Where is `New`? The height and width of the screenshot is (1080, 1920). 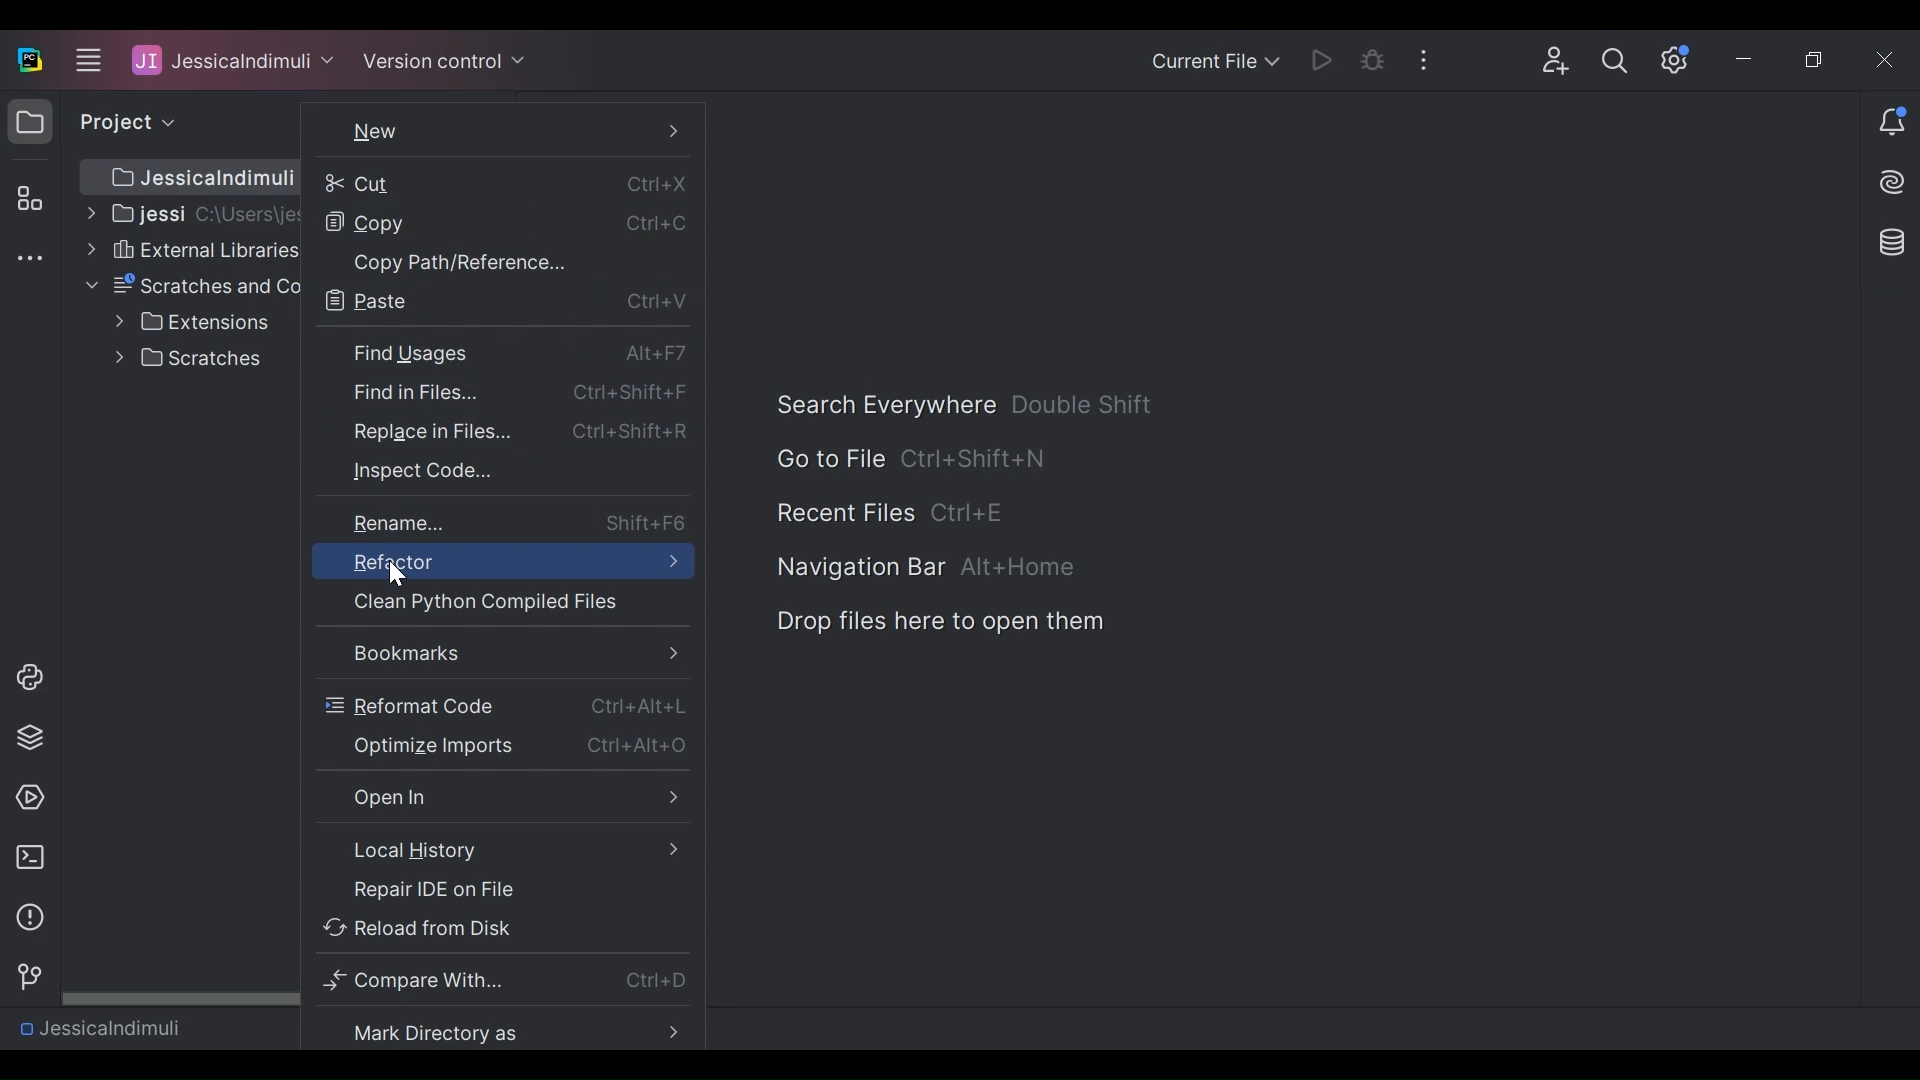
New is located at coordinates (502, 131).